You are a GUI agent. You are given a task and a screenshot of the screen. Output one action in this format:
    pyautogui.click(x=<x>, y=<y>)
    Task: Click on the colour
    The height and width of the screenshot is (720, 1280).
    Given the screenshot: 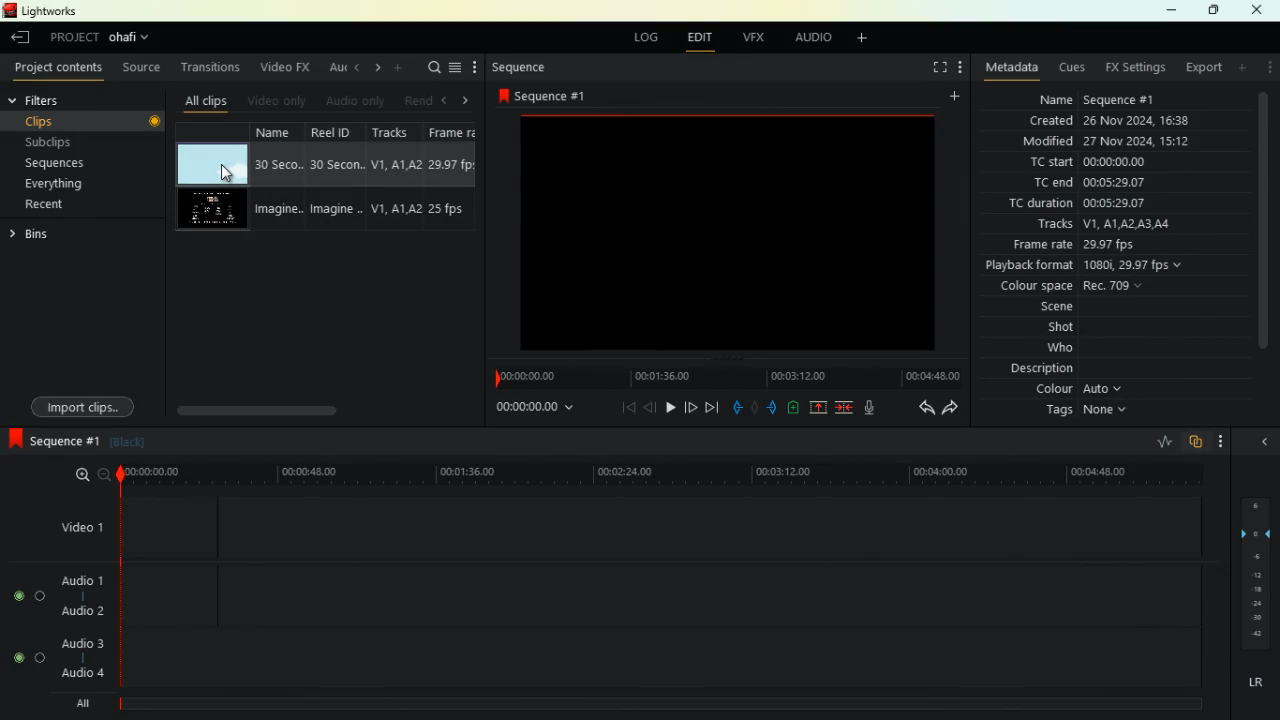 What is the action you would take?
    pyautogui.click(x=1075, y=389)
    